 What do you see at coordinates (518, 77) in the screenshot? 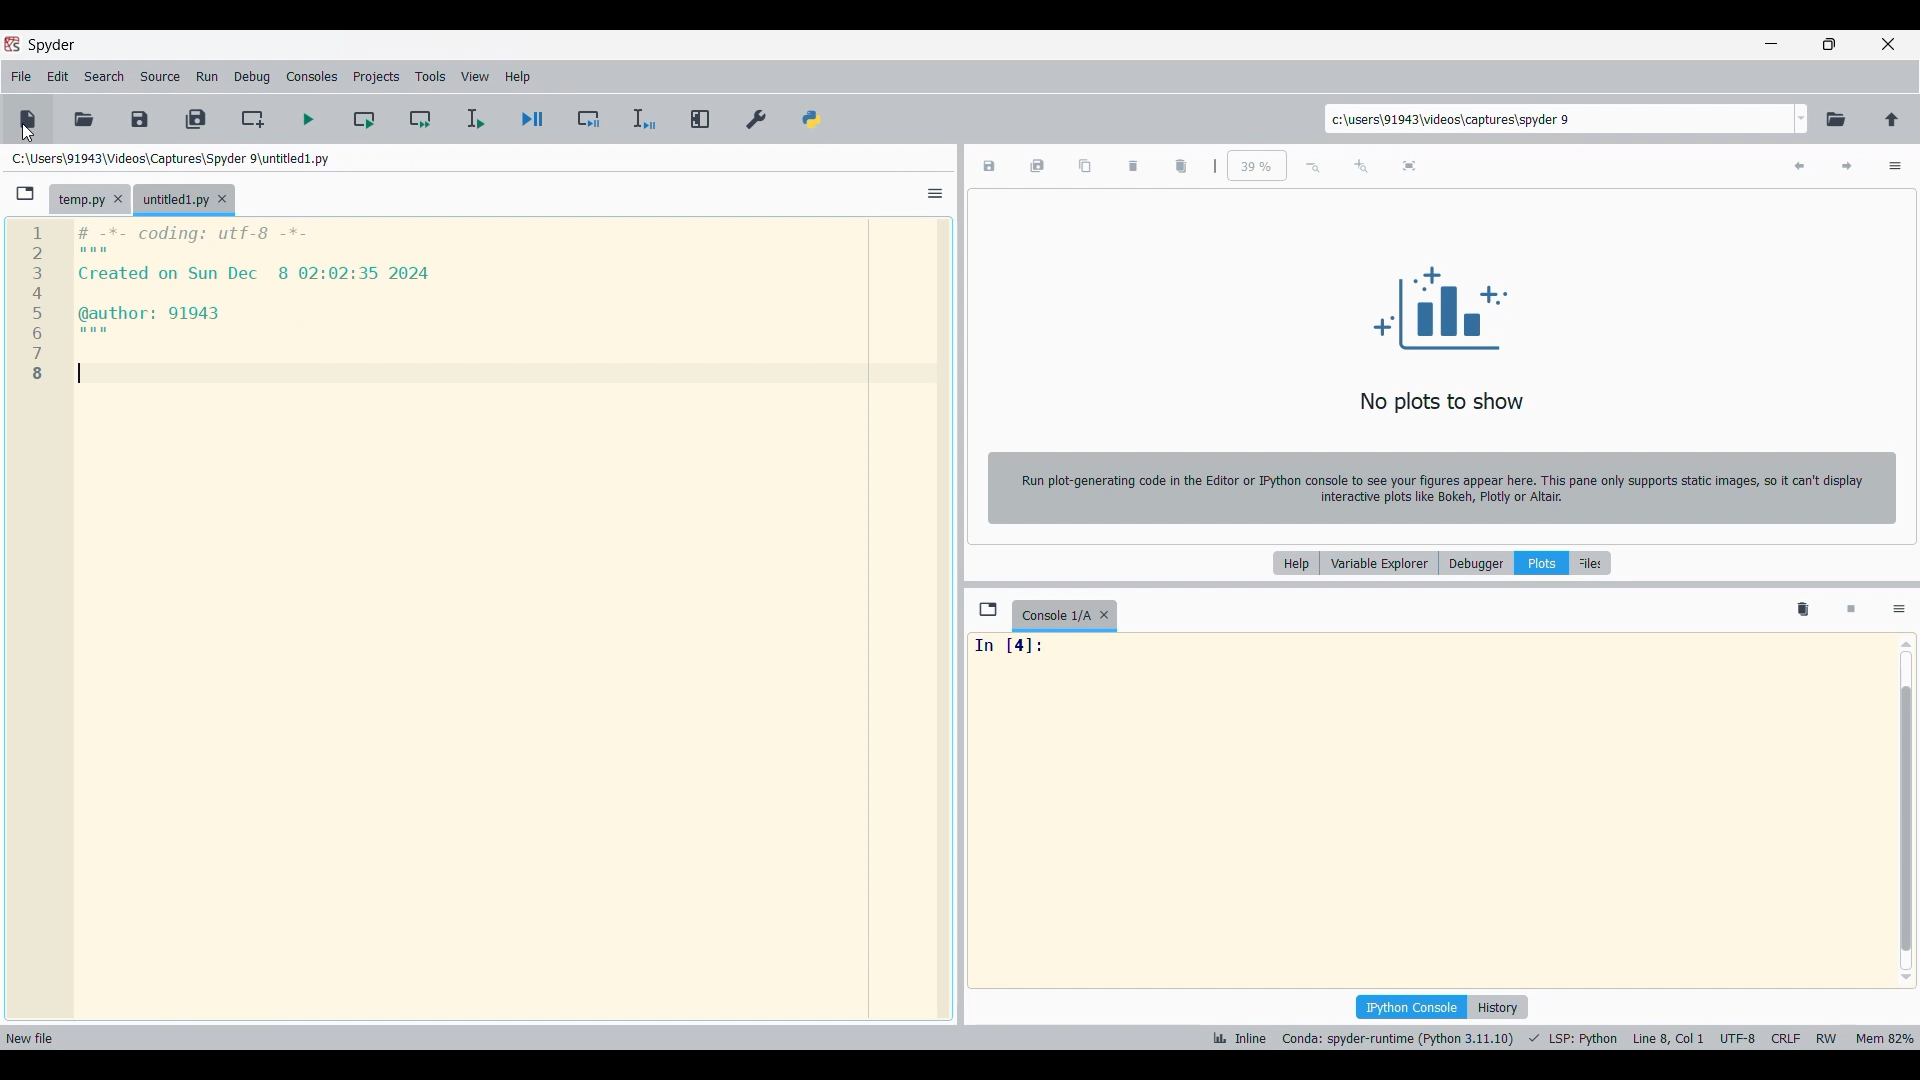
I see `Help menu` at bounding box center [518, 77].